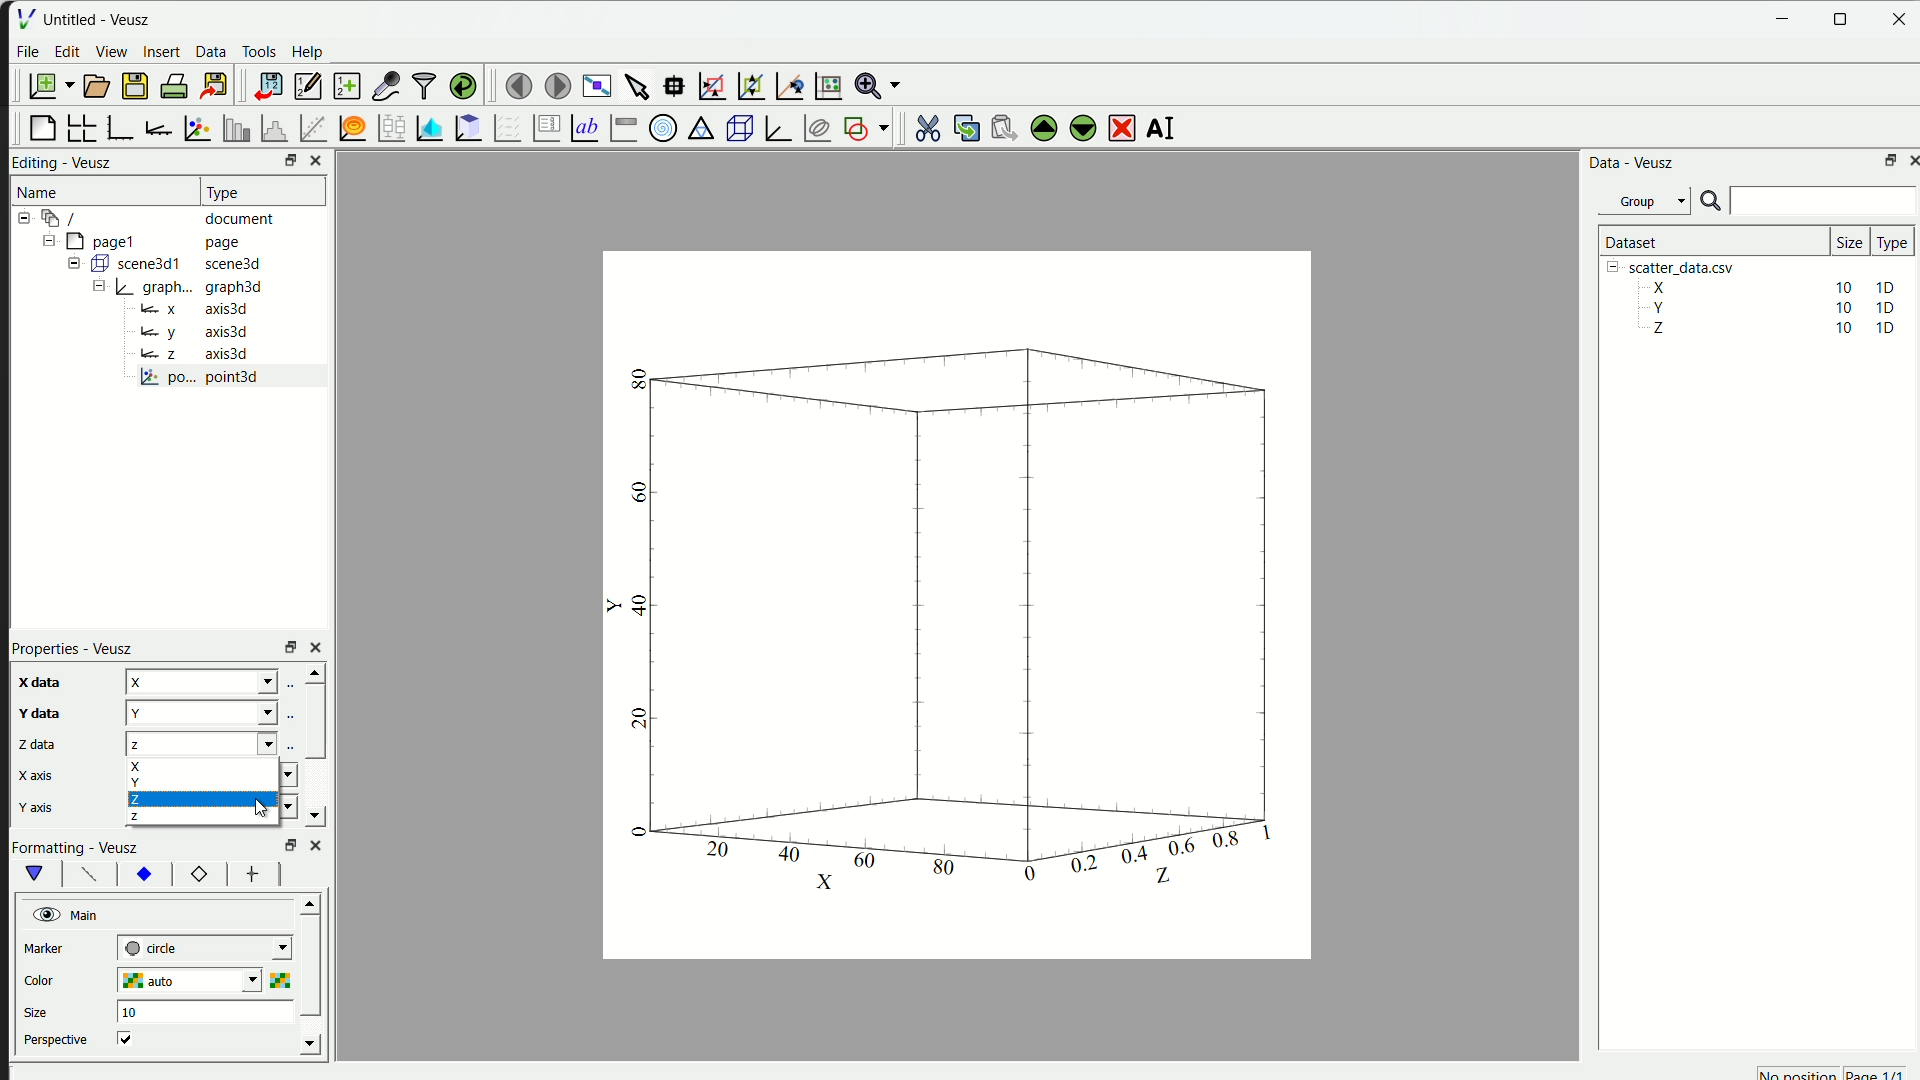  I want to click on plot points, so click(194, 129).